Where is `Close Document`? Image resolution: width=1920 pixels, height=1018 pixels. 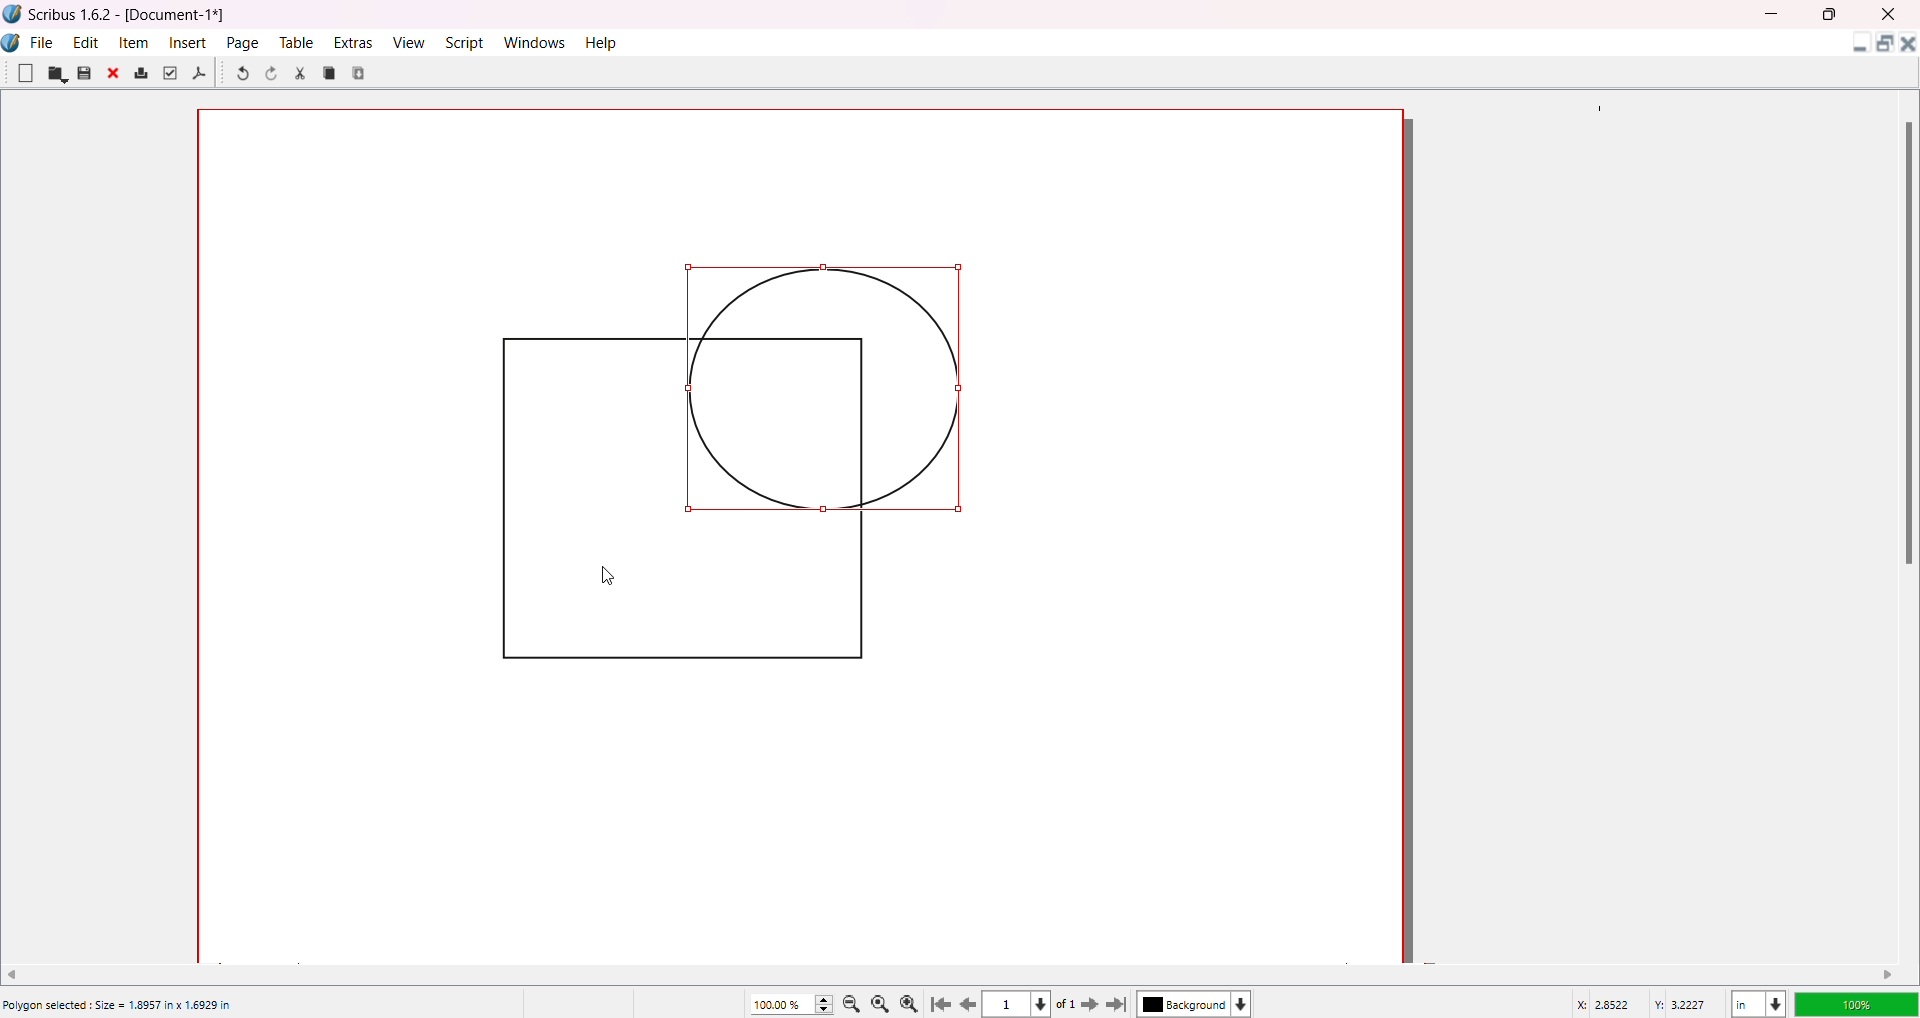 Close Document is located at coordinates (1908, 47).